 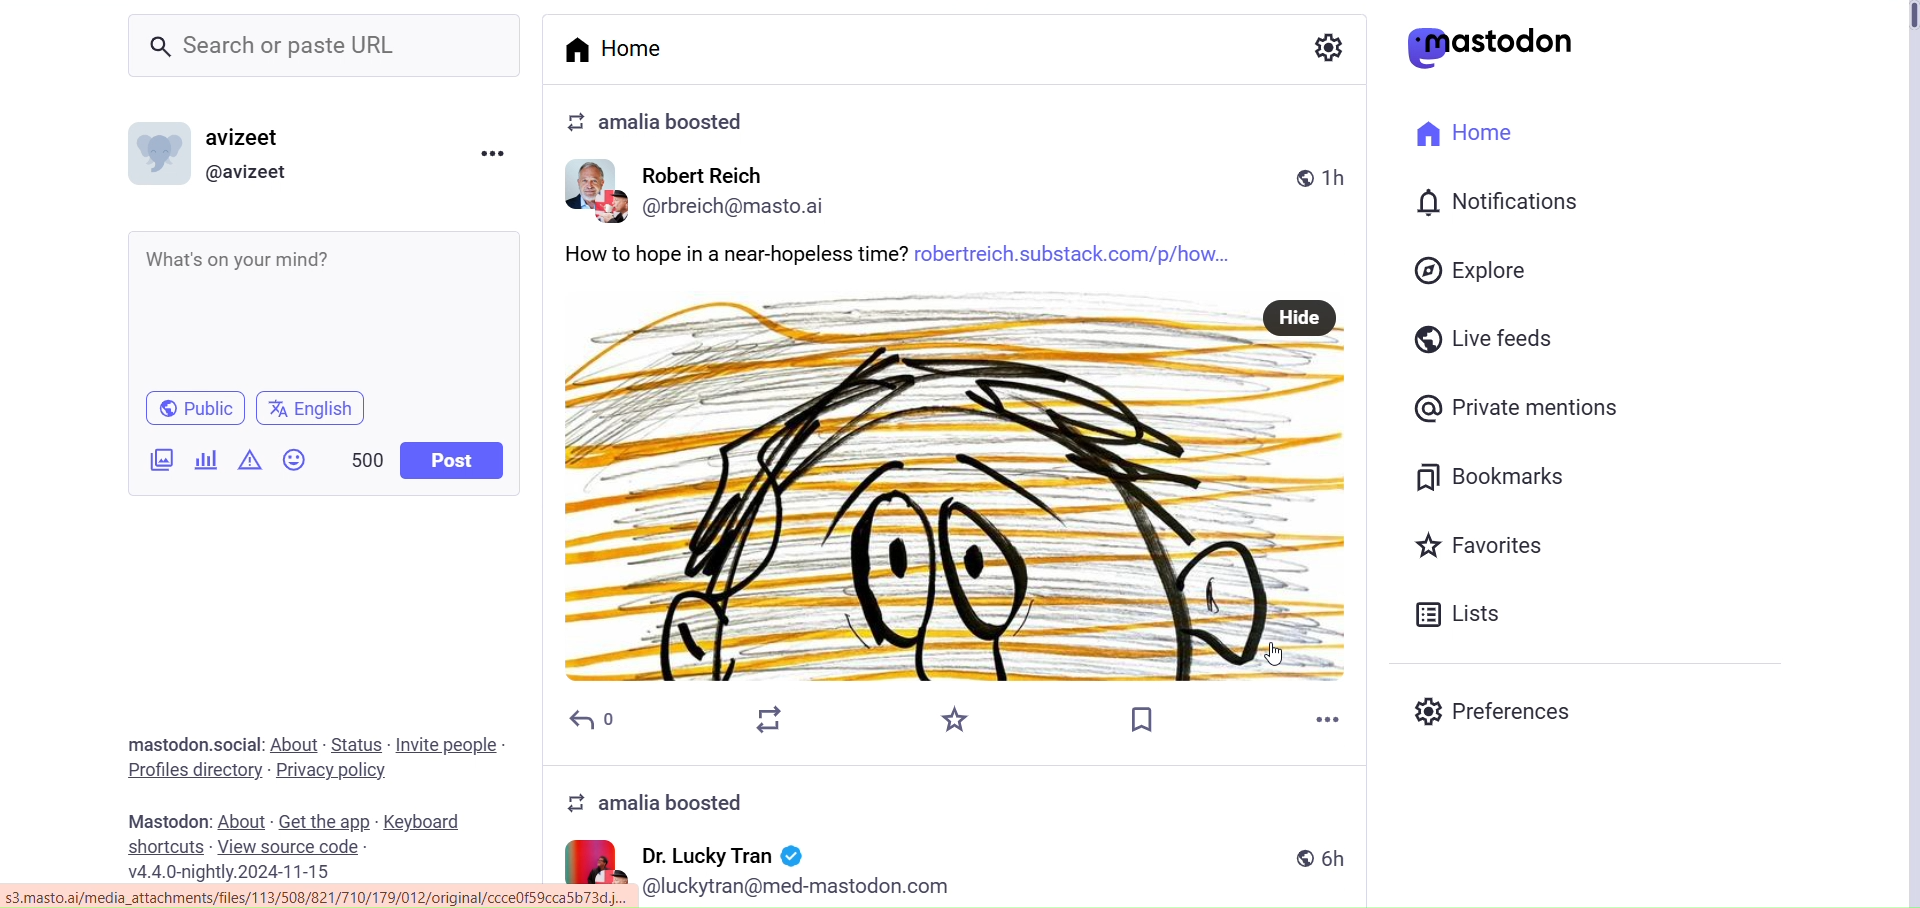 I want to click on text, so click(x=735, y=251).